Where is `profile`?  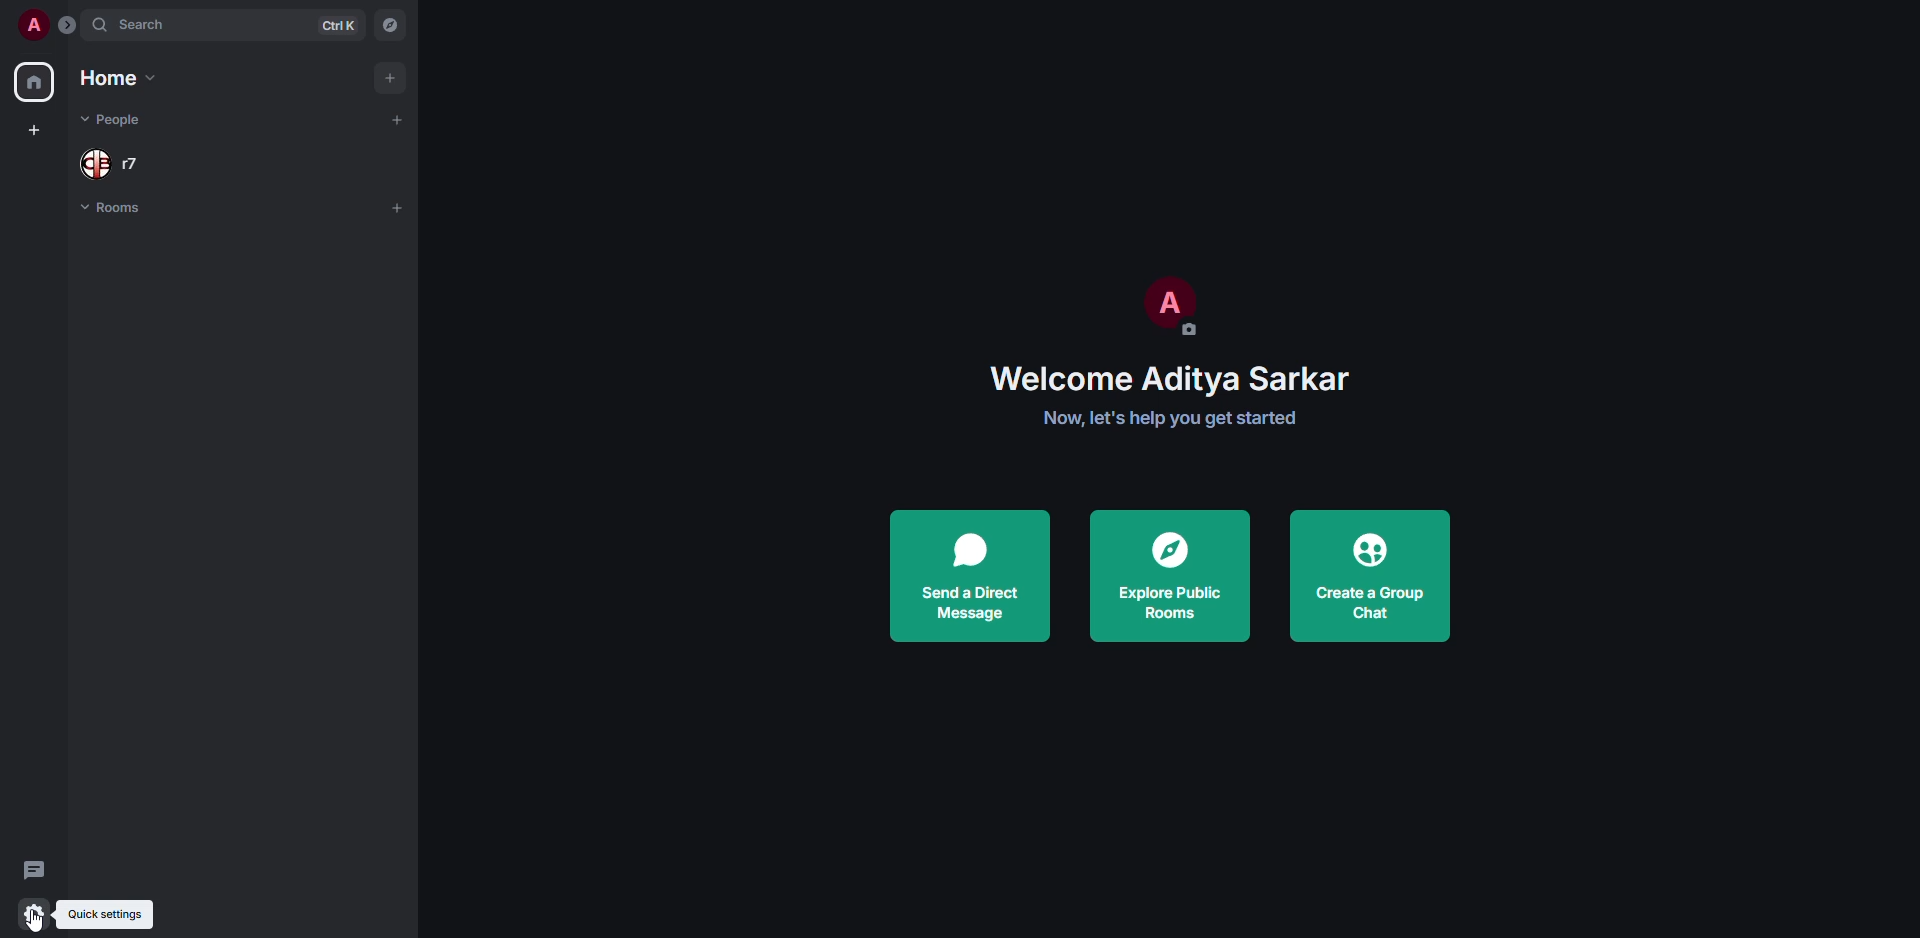 profile is located at coordinates (34, 23).